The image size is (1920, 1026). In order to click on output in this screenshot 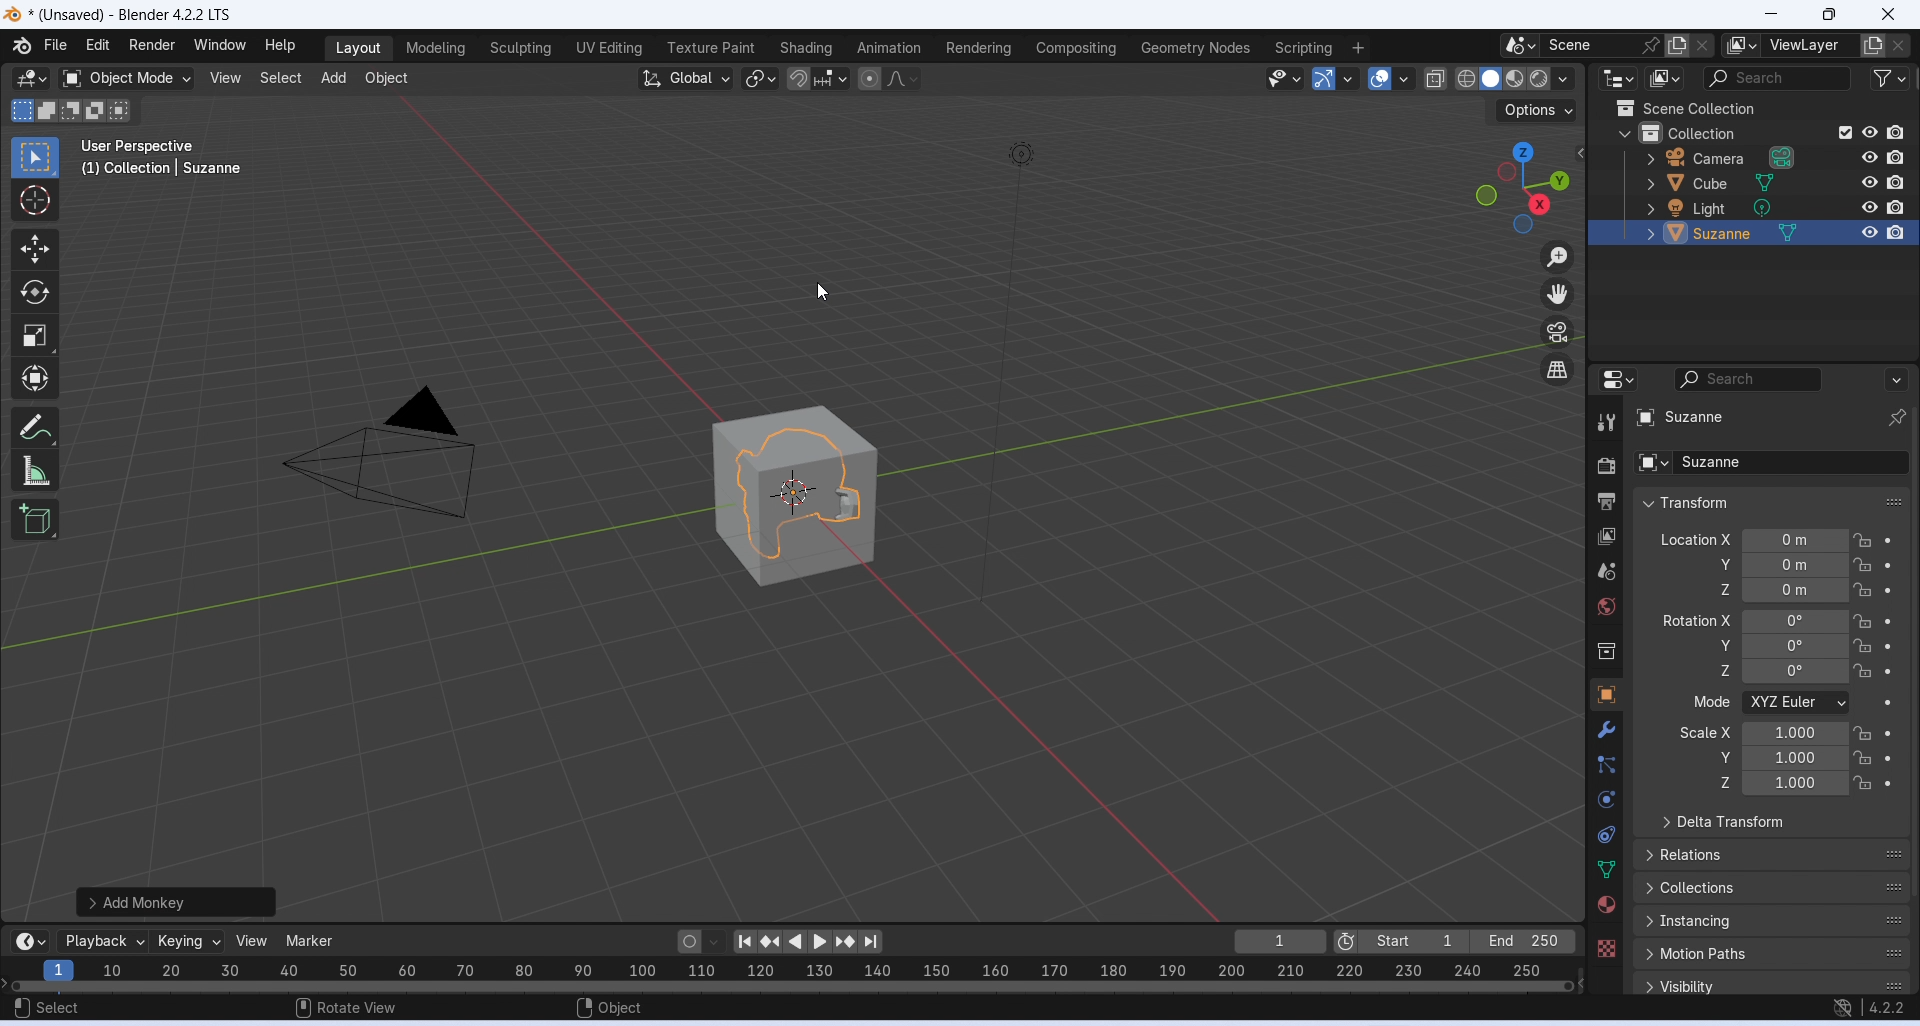, I will do `click(1606, 501)`.